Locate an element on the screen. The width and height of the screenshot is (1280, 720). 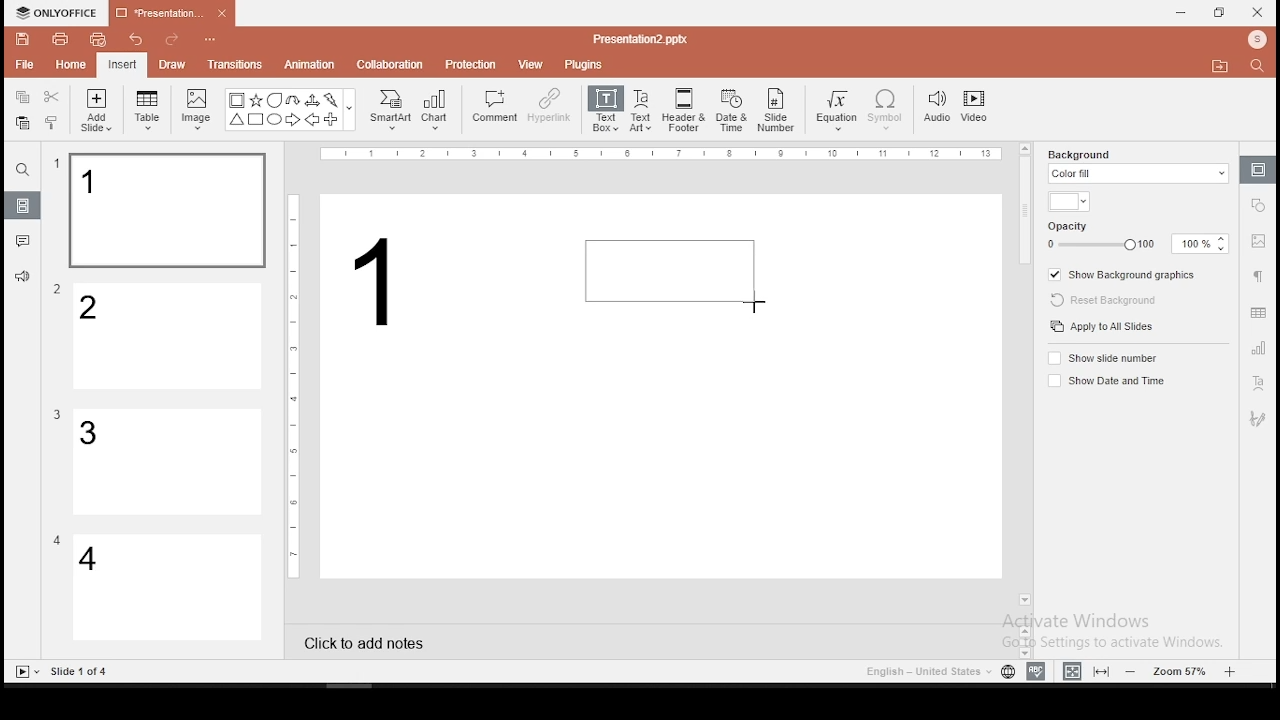
protection is located at coordinates (471, 63).